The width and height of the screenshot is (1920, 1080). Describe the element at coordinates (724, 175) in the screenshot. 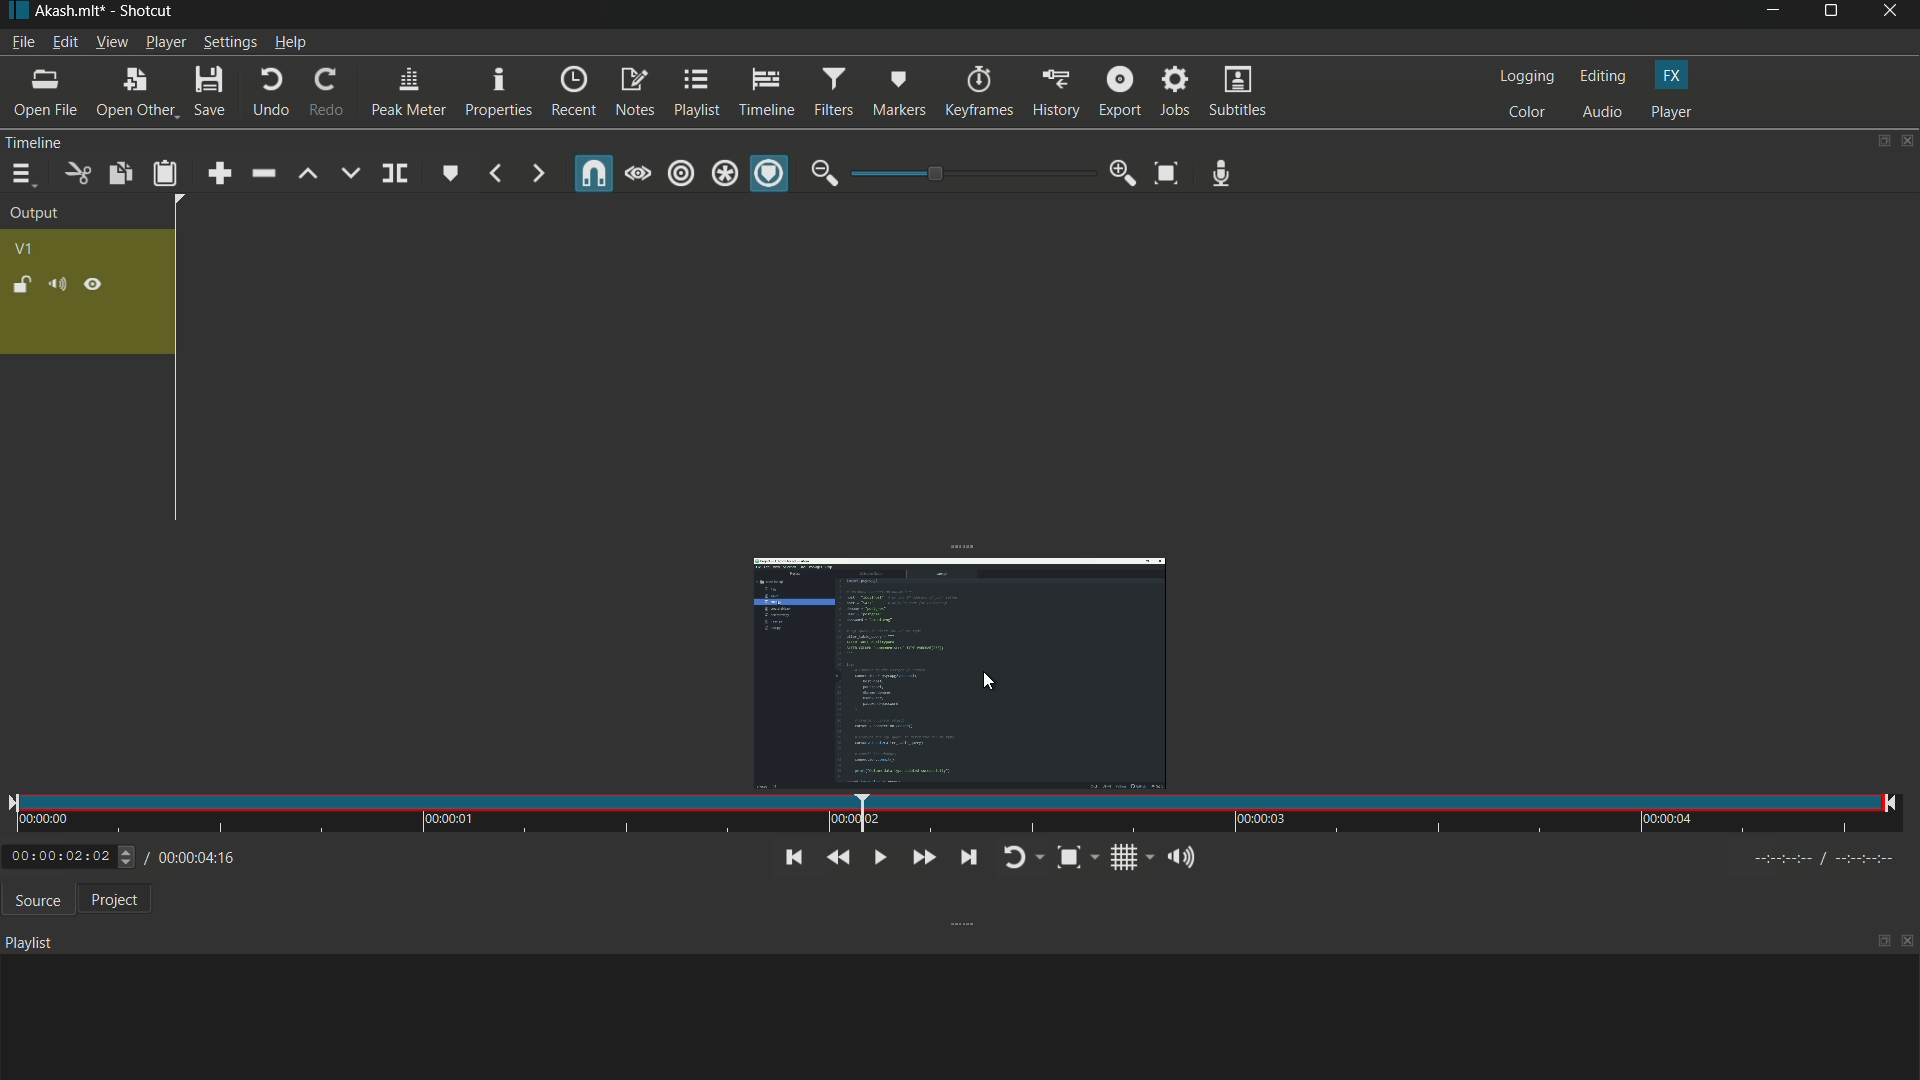

I see `ripple all tracks` at that location.